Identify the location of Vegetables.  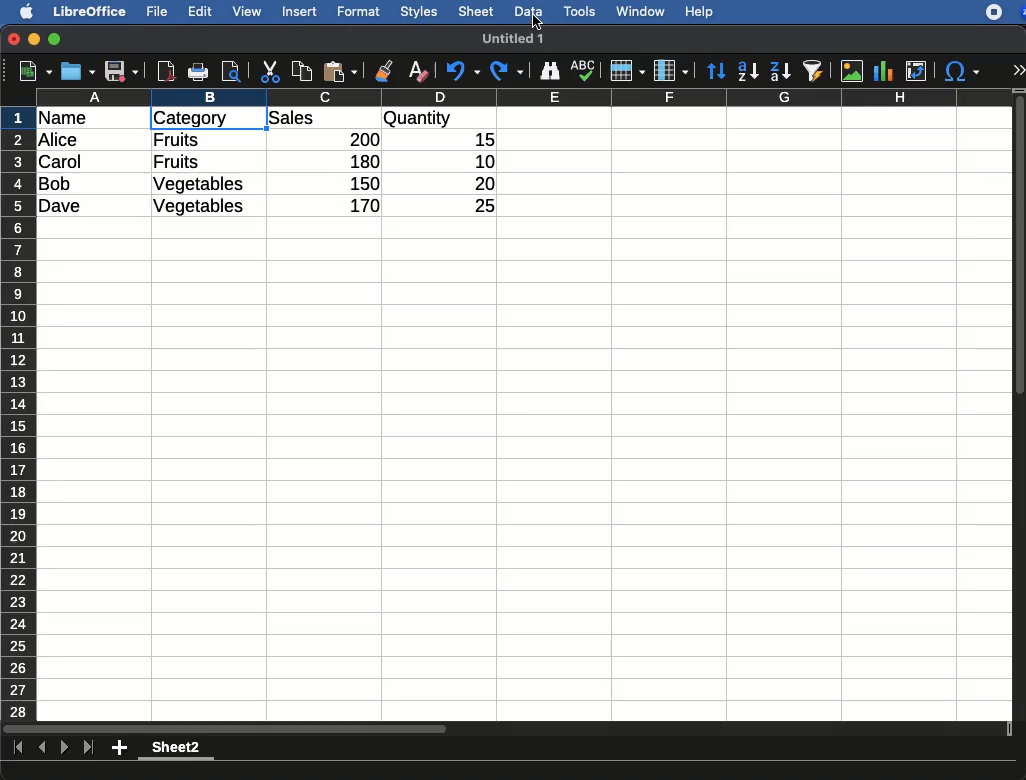
(198, 207).